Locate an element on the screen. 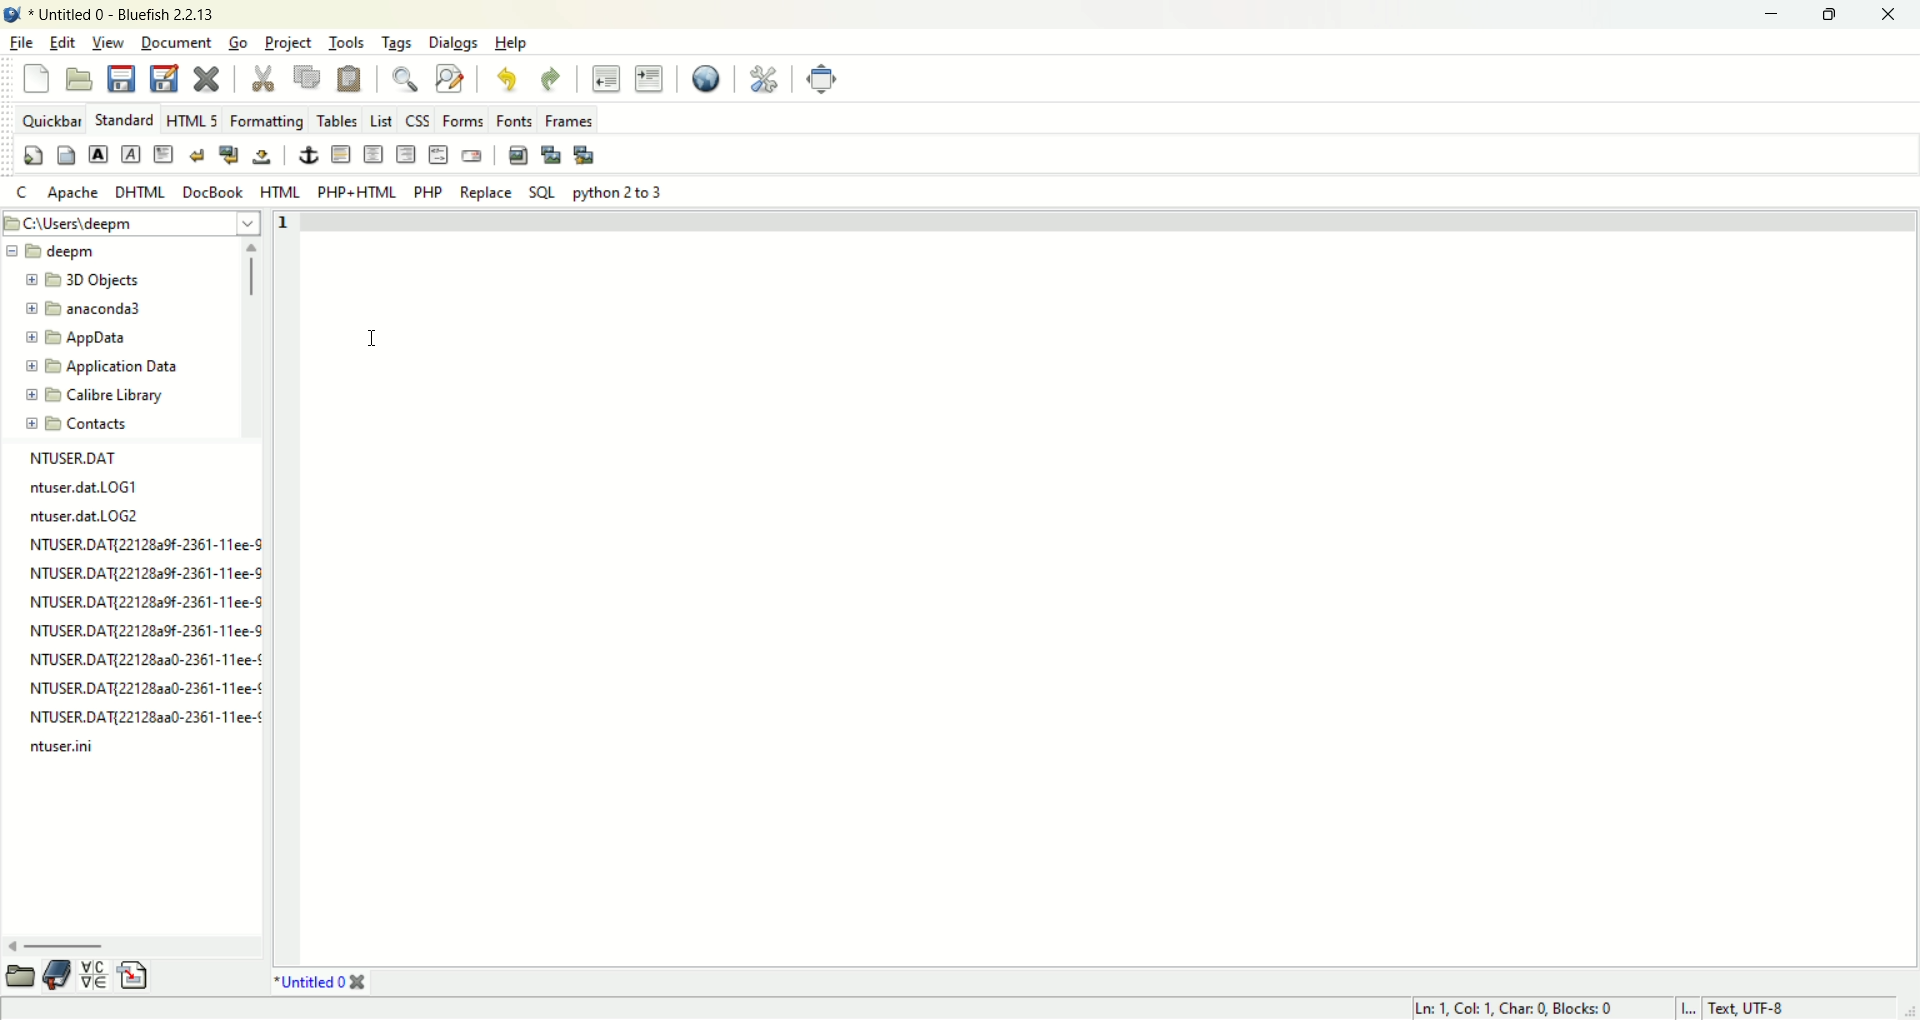  frames is located at coordinates (570, 122).